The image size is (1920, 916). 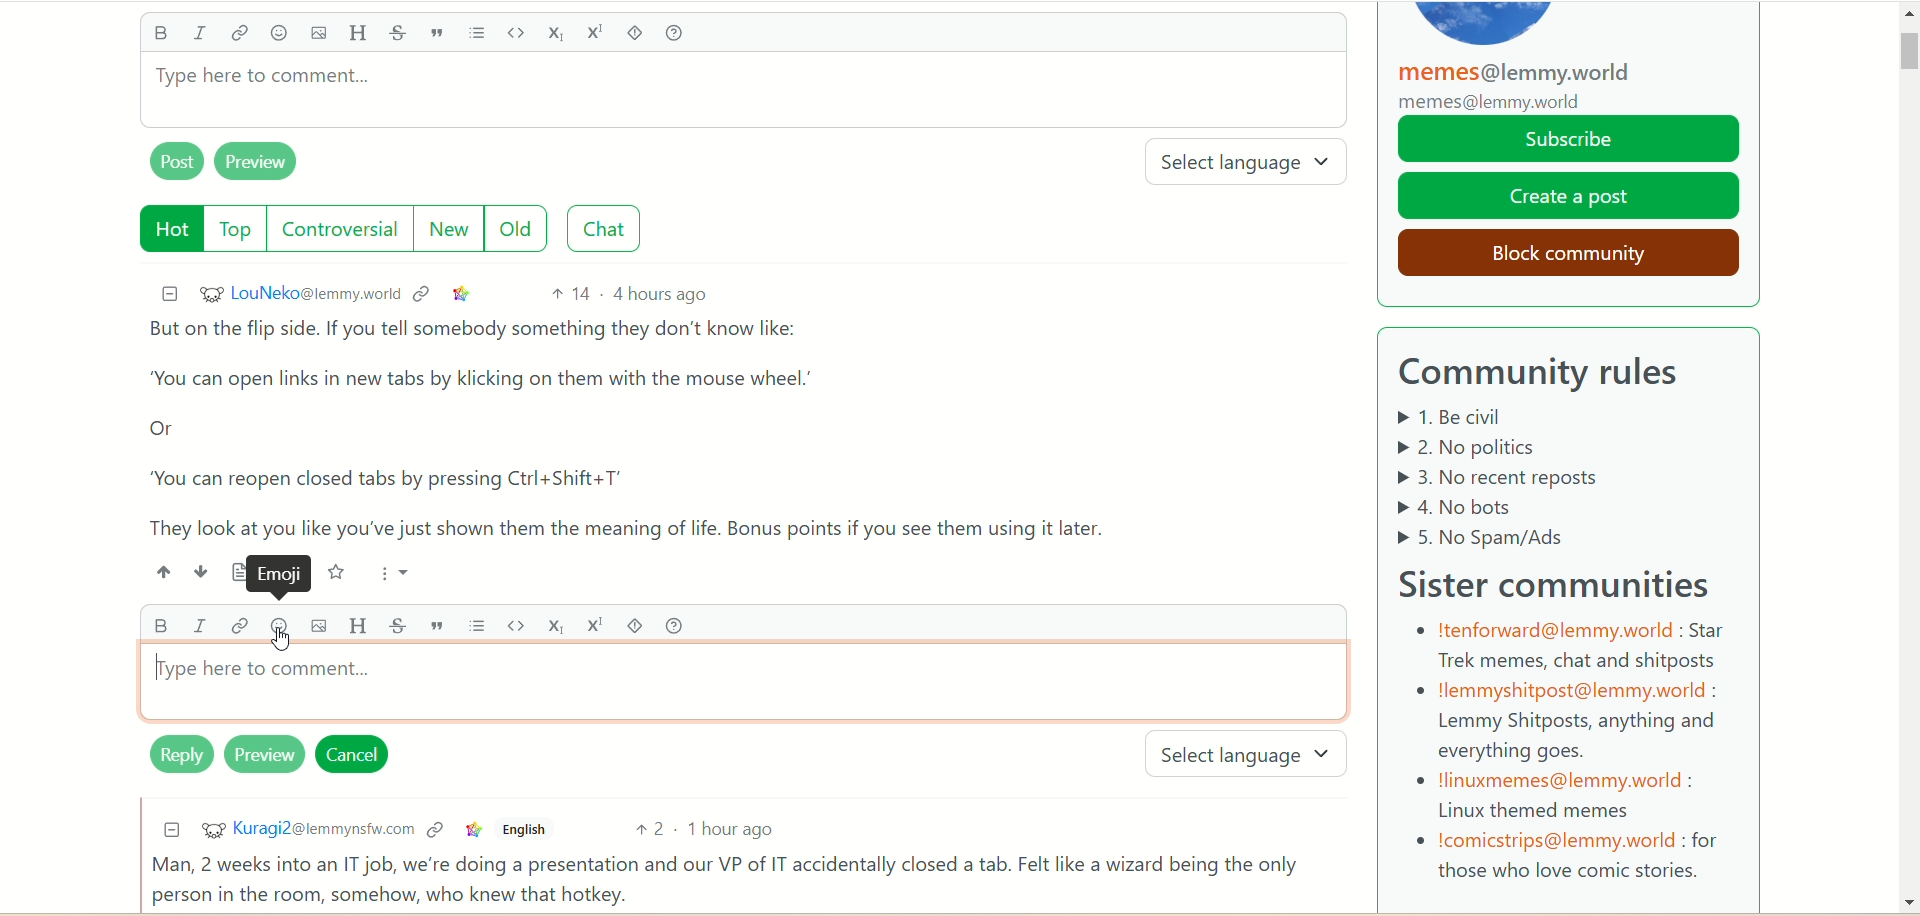 What do you see at coordinates (554, 622) in the screenshot?
I see `subscript` at bounding box center [554, 622].